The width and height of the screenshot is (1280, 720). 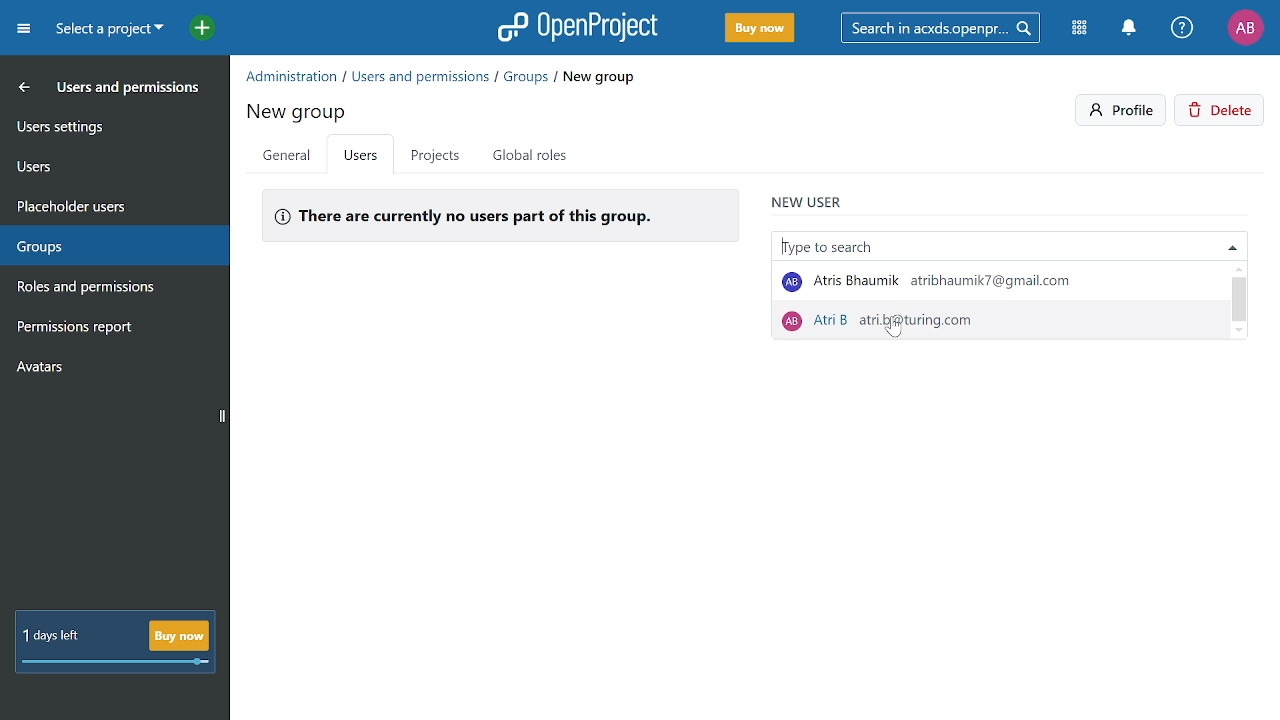 What do you see at coordinates (578, 27) in the screenshot?
I see `Open project logo` at bounding box center [578, 27].